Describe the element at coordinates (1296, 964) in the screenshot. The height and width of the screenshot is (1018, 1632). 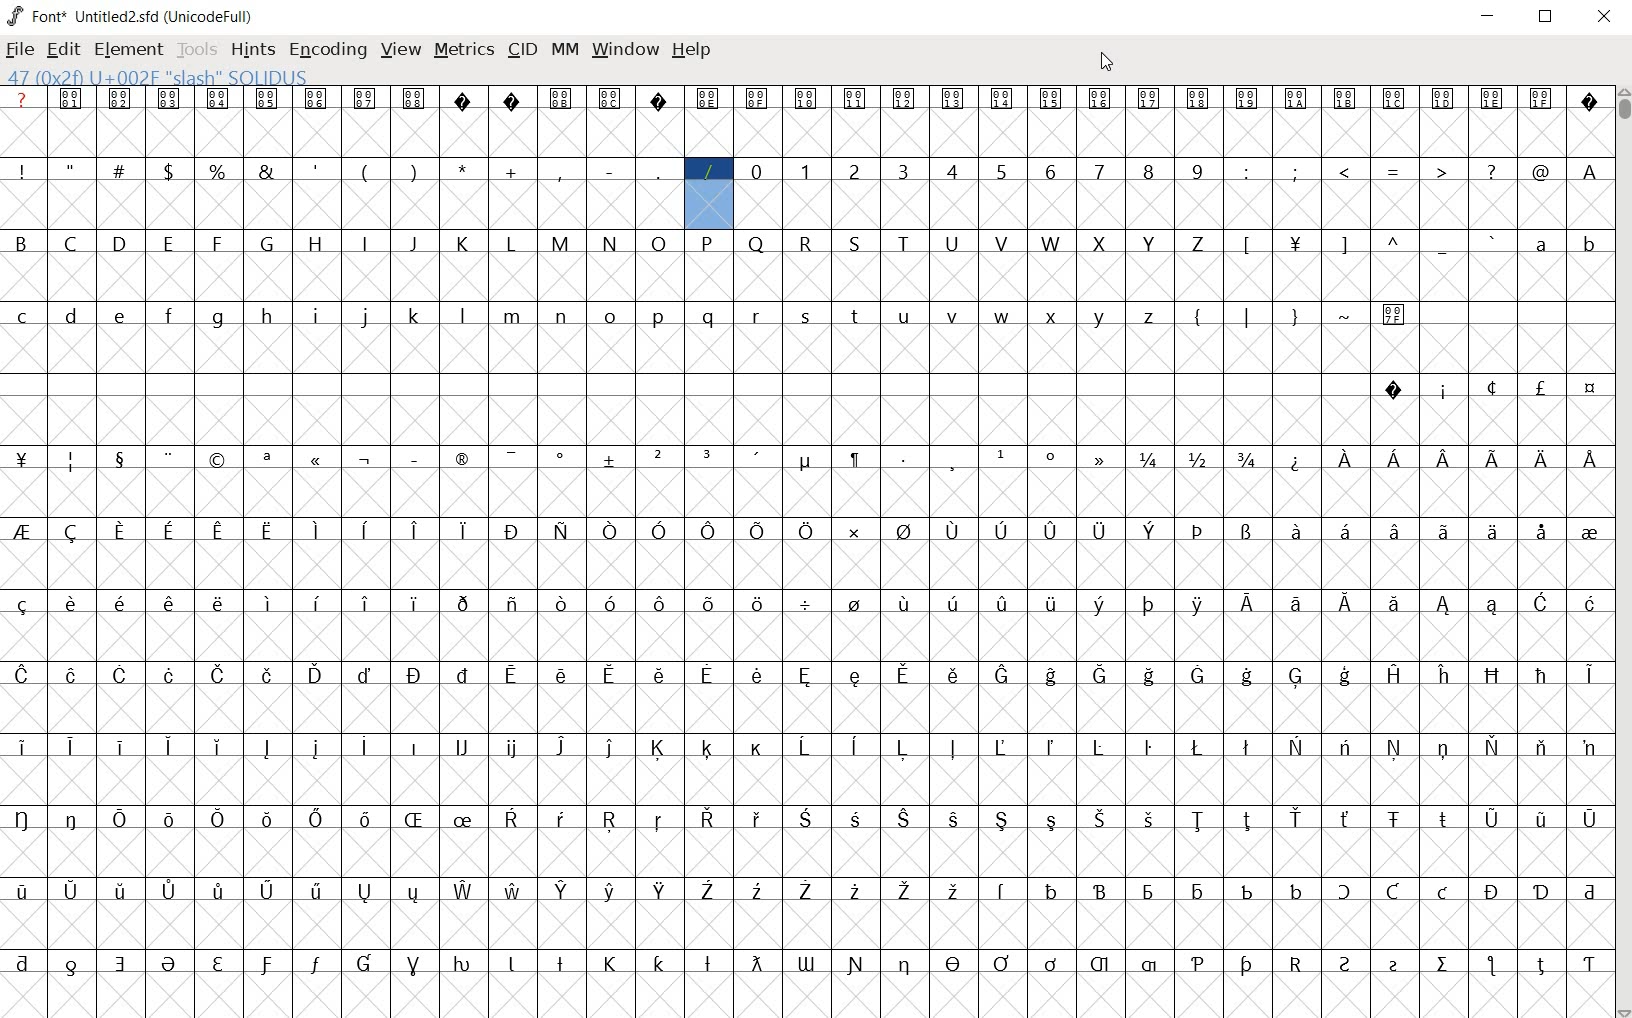
I see `glyph` at that location.